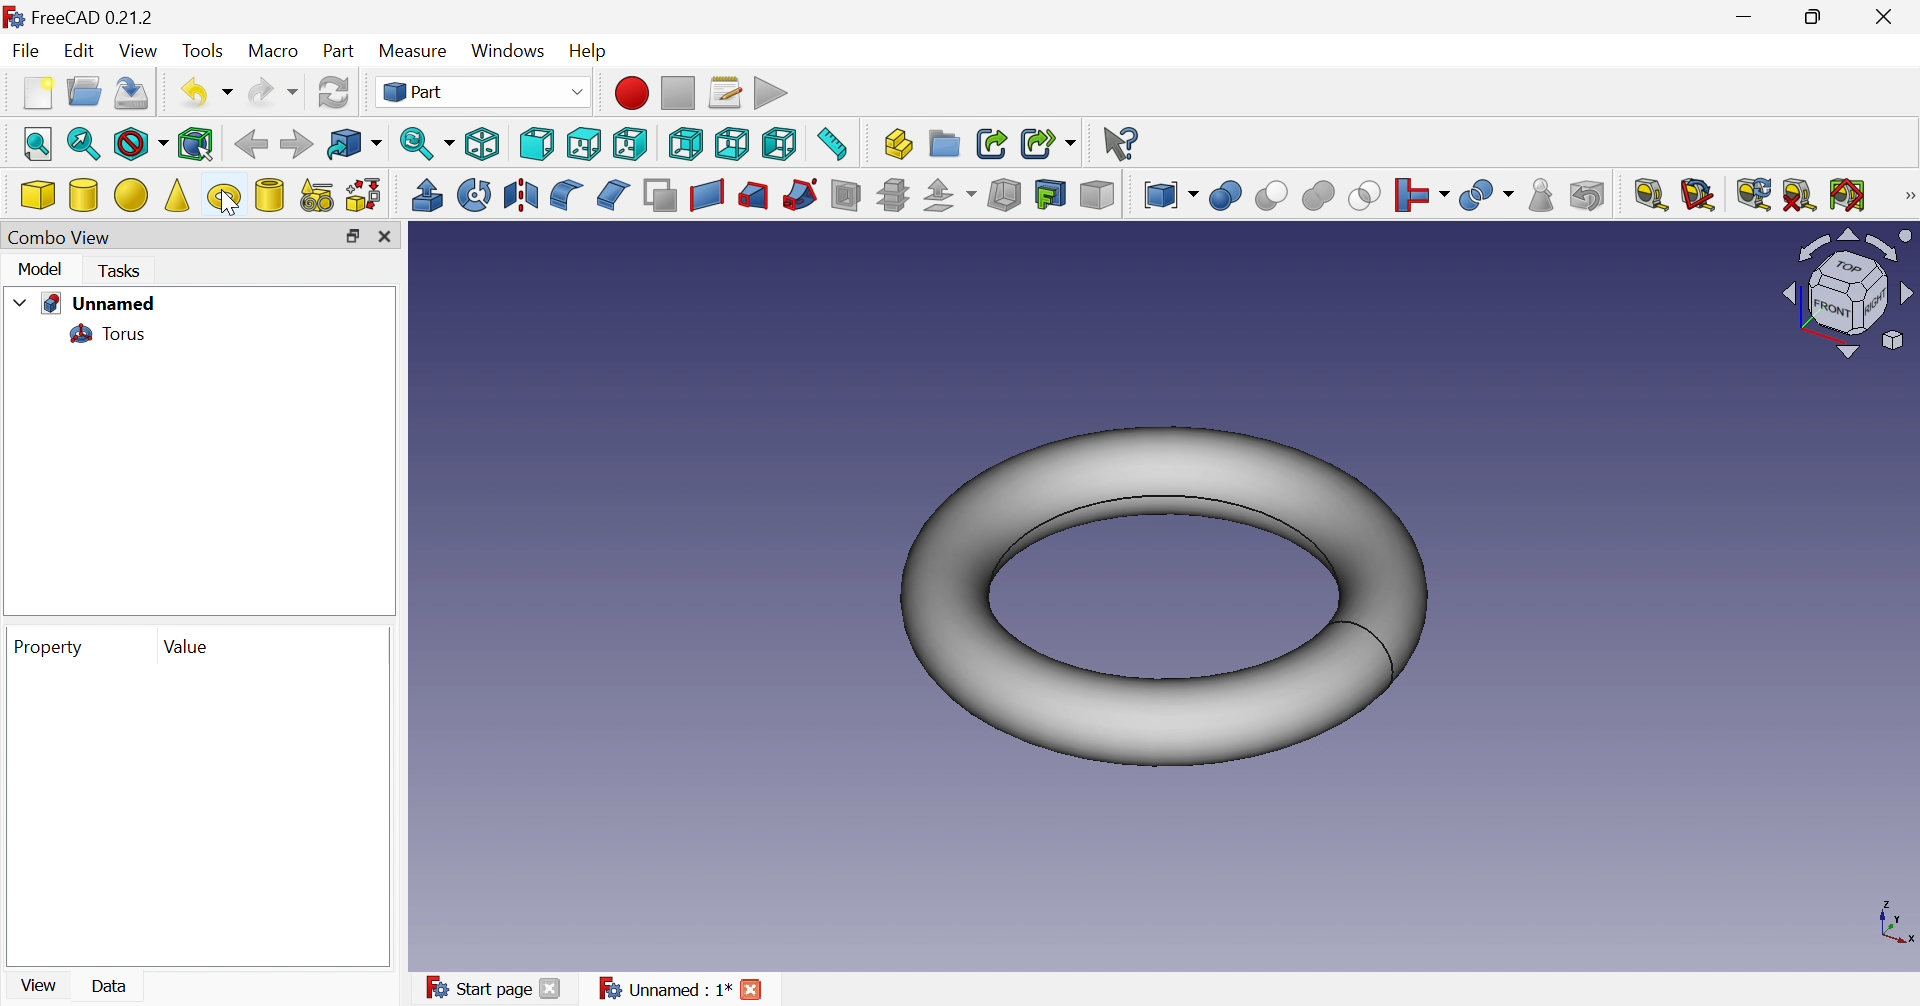  Describe the element at coordinates (1164, 599) in the screenshot. I see `Torus` at that location.